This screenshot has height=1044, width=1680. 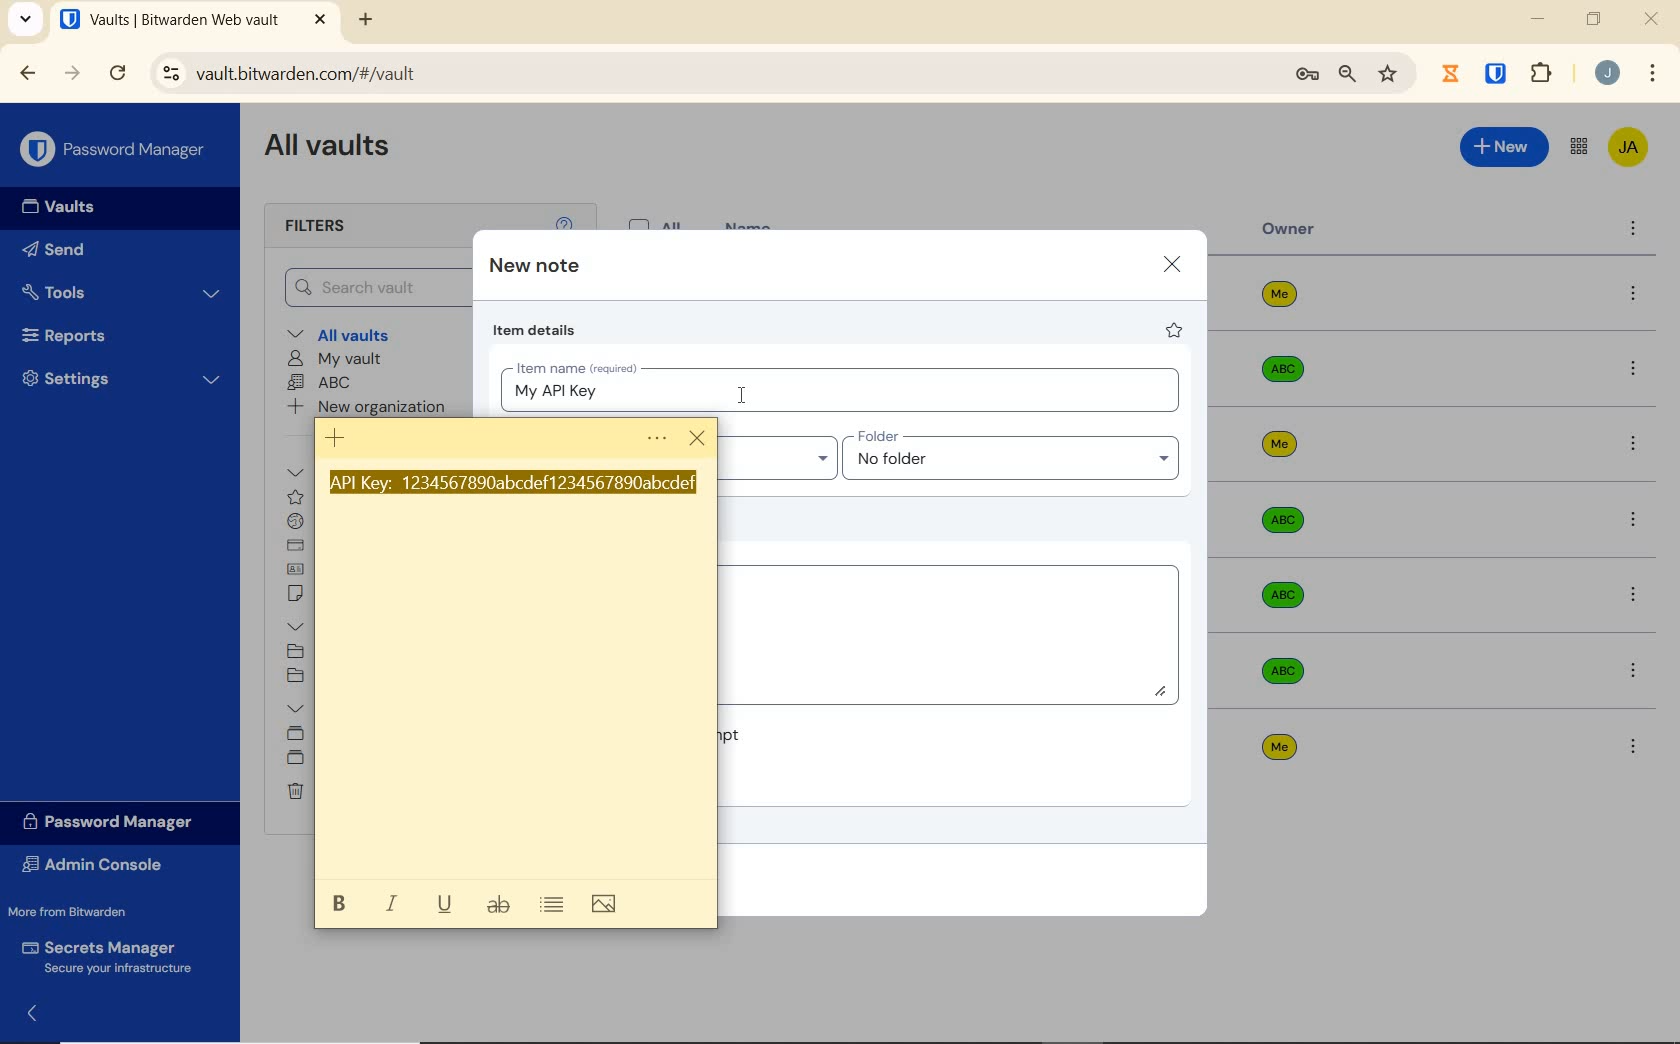 What do you see at coordinates (1503, 147) in the screenshot?
I see `New` at bounding box center [1503, 147].